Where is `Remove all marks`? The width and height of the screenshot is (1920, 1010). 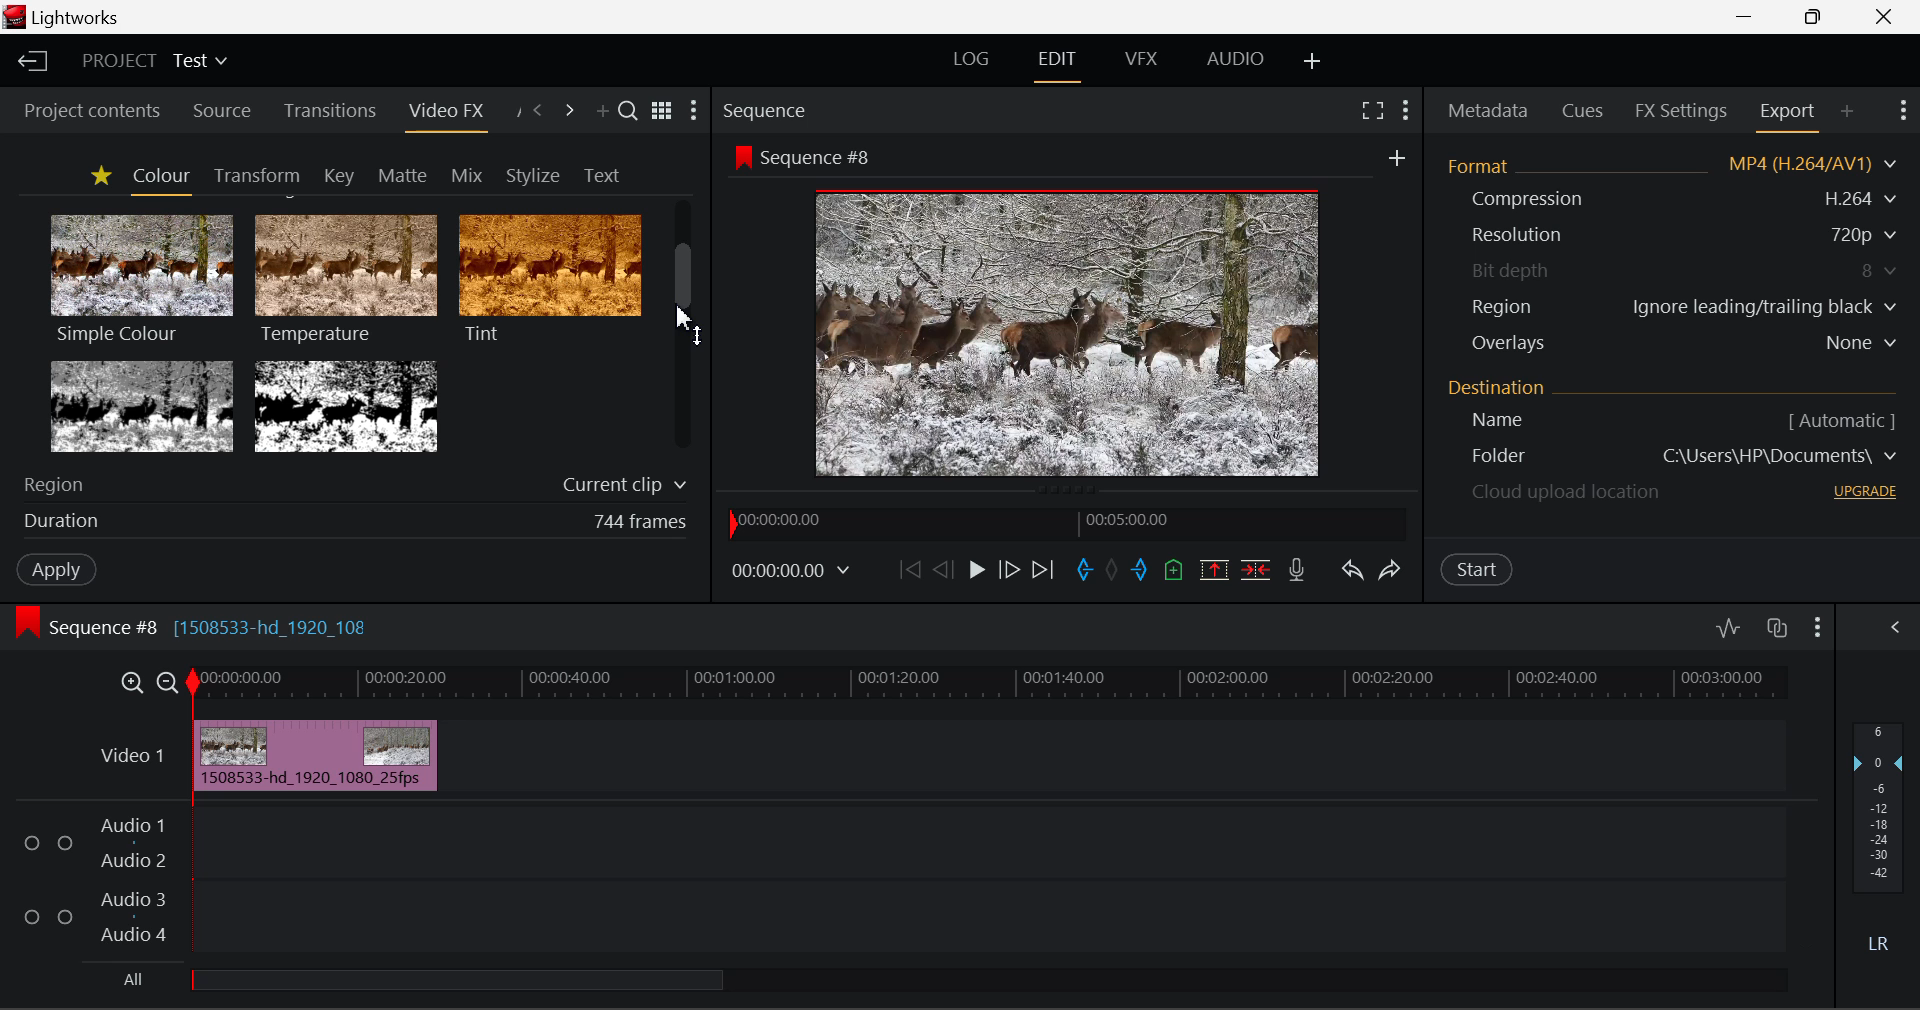
Remove all marks is located at coordinates (1111, 572).